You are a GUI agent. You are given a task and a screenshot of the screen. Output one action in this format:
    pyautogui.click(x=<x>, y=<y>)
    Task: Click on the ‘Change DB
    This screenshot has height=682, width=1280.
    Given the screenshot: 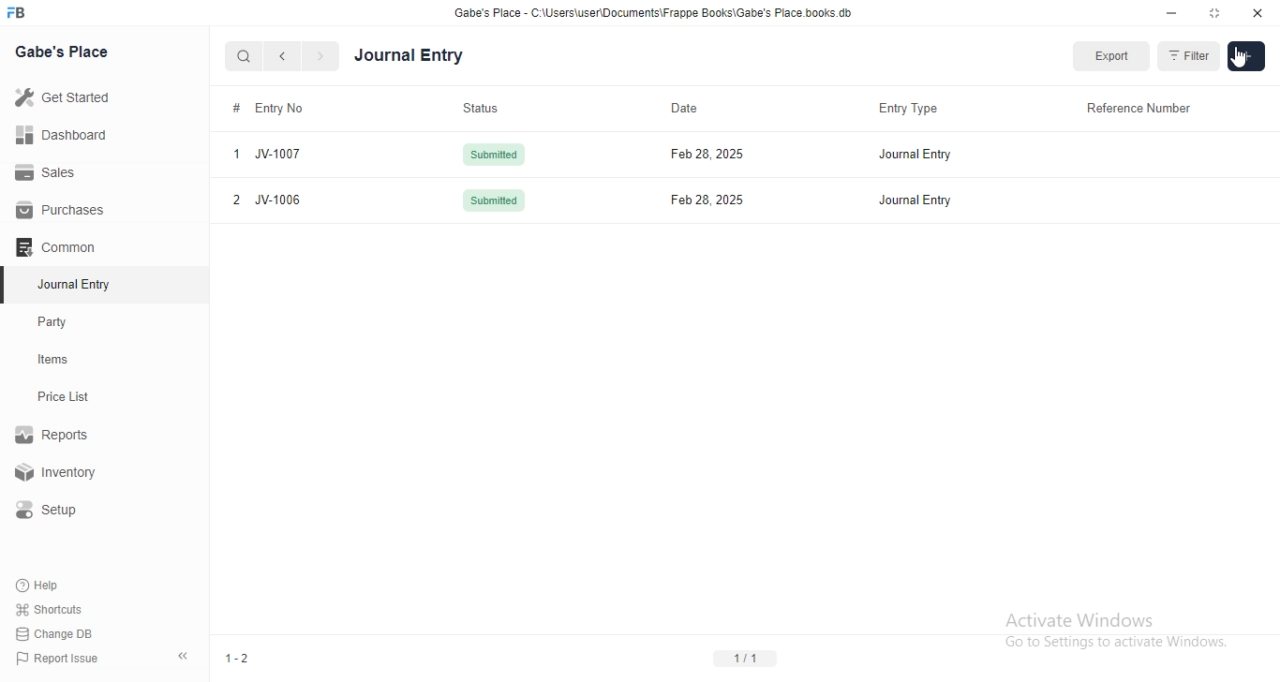 What is the action you would take?
    pyautogui.click(x=55, y=634)
    